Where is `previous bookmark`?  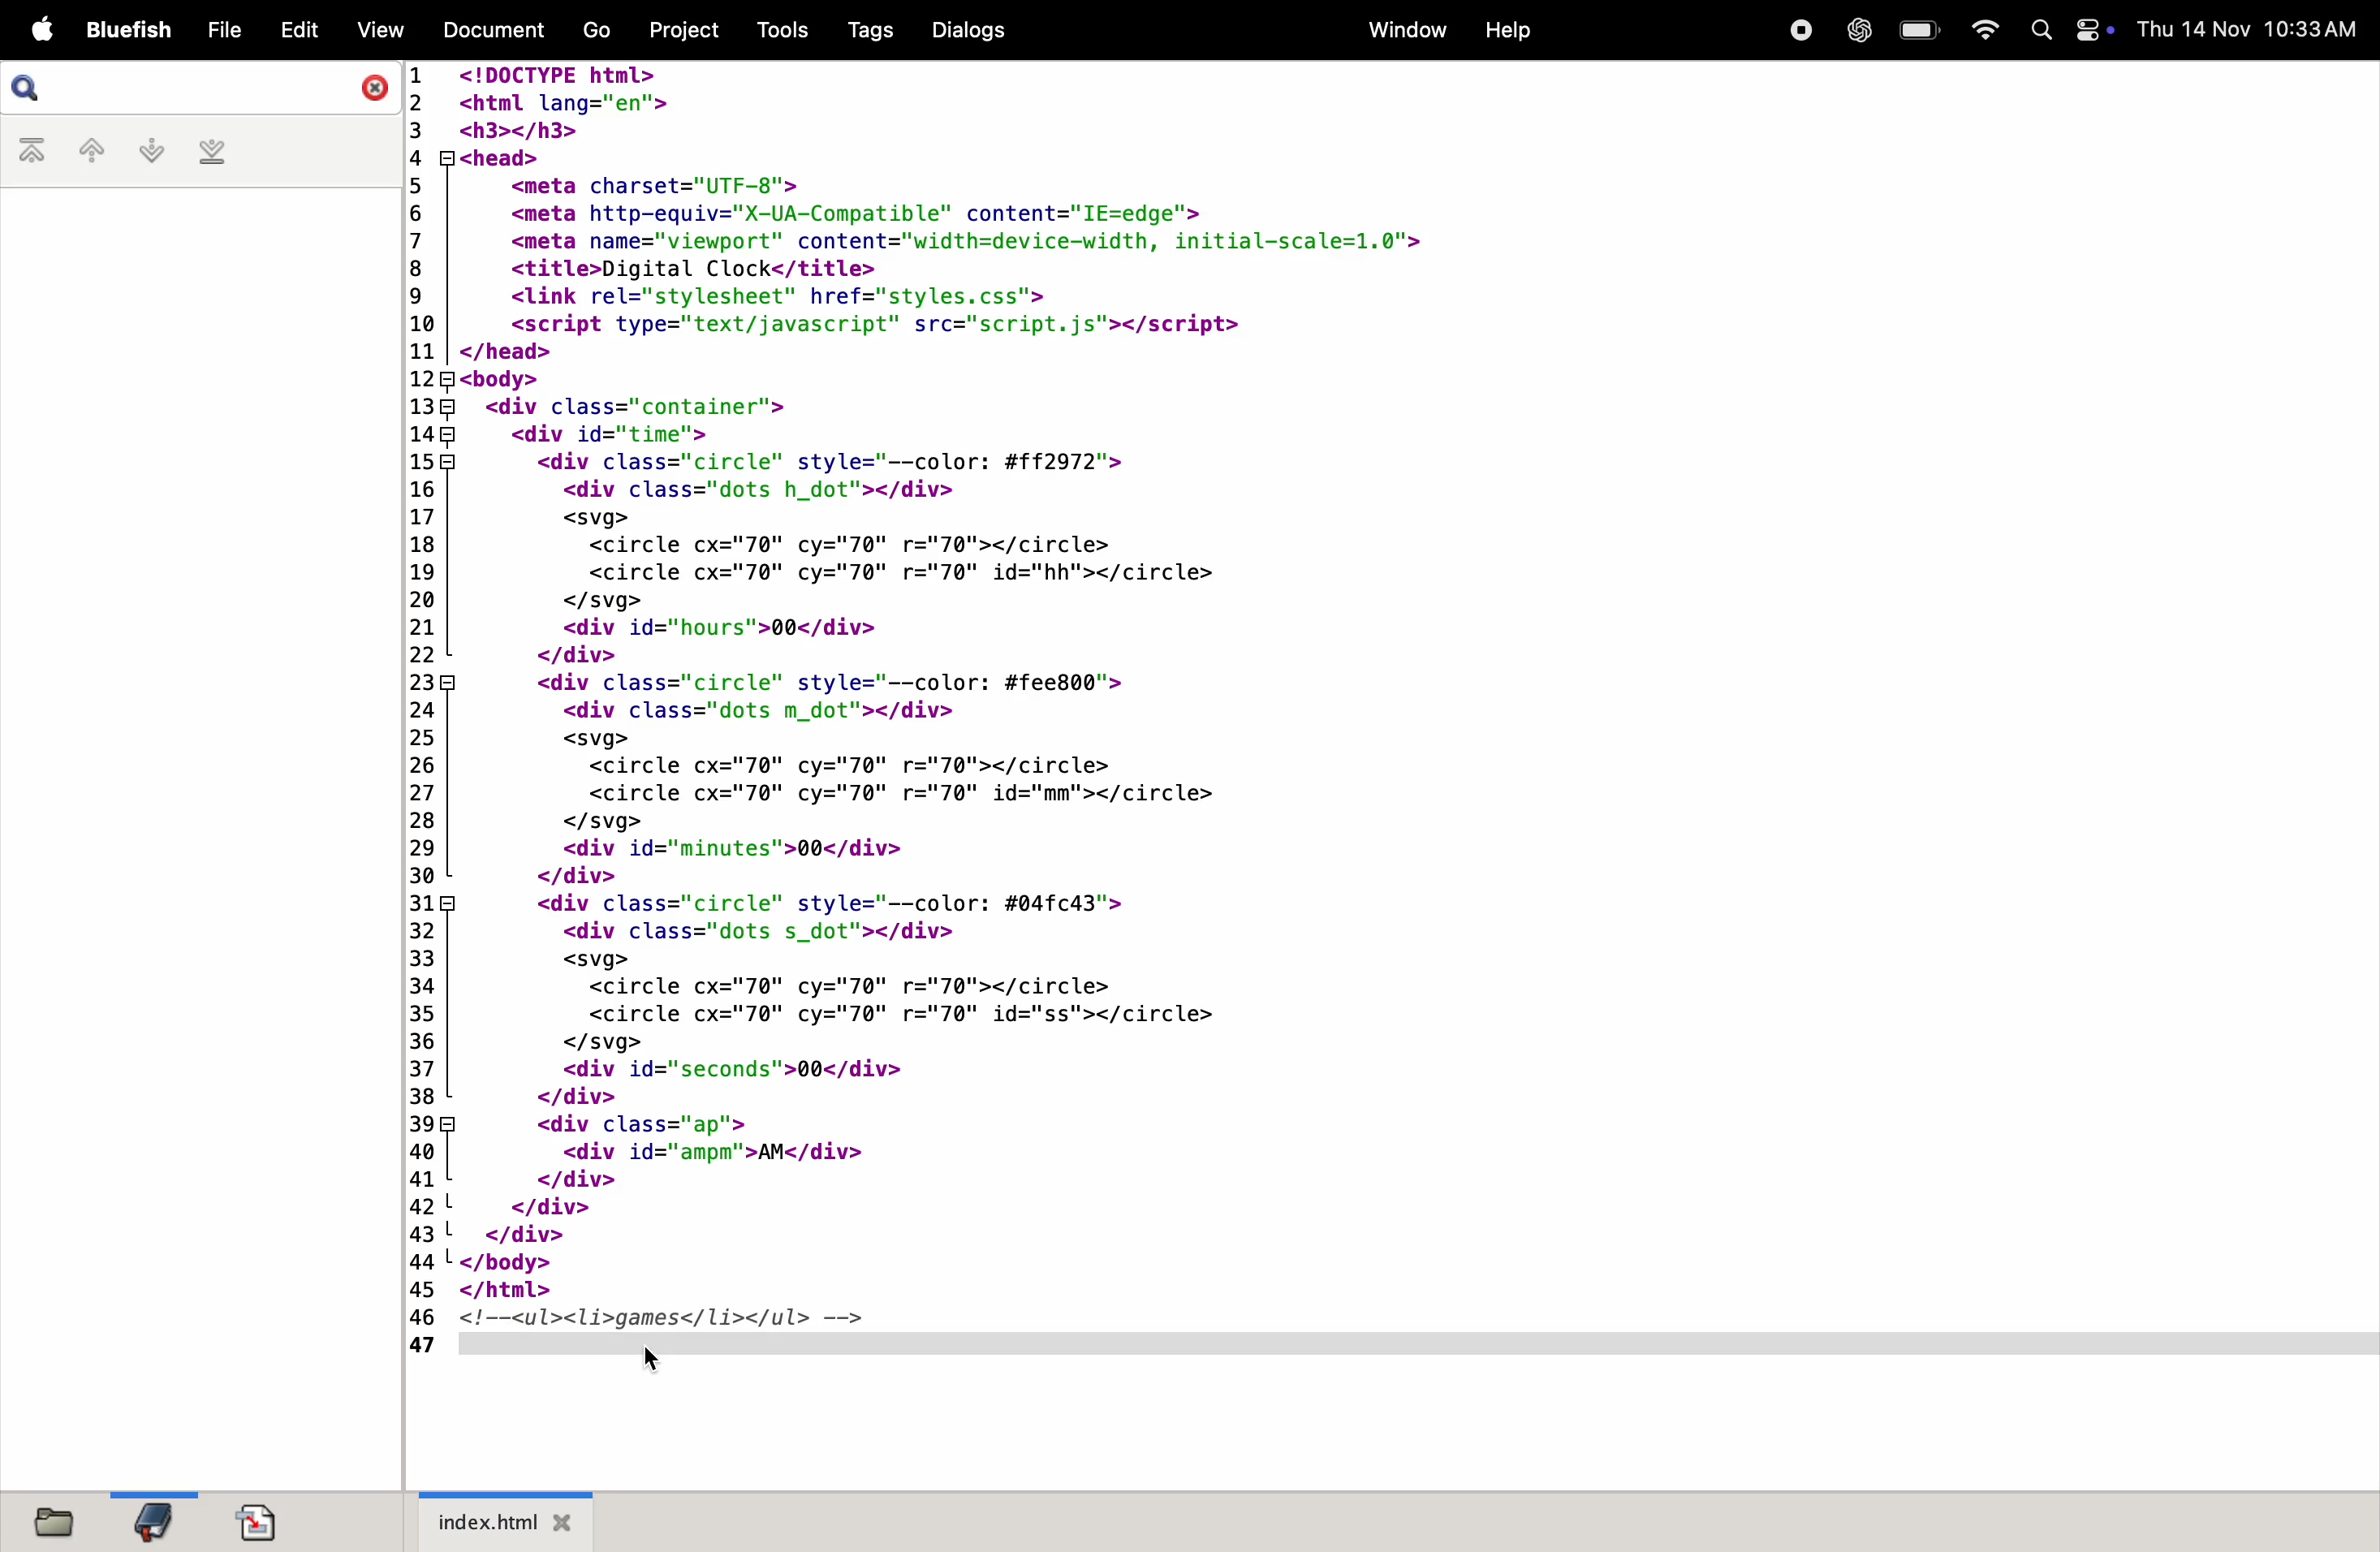 previous bookmark is located at coordinates (85, 150).